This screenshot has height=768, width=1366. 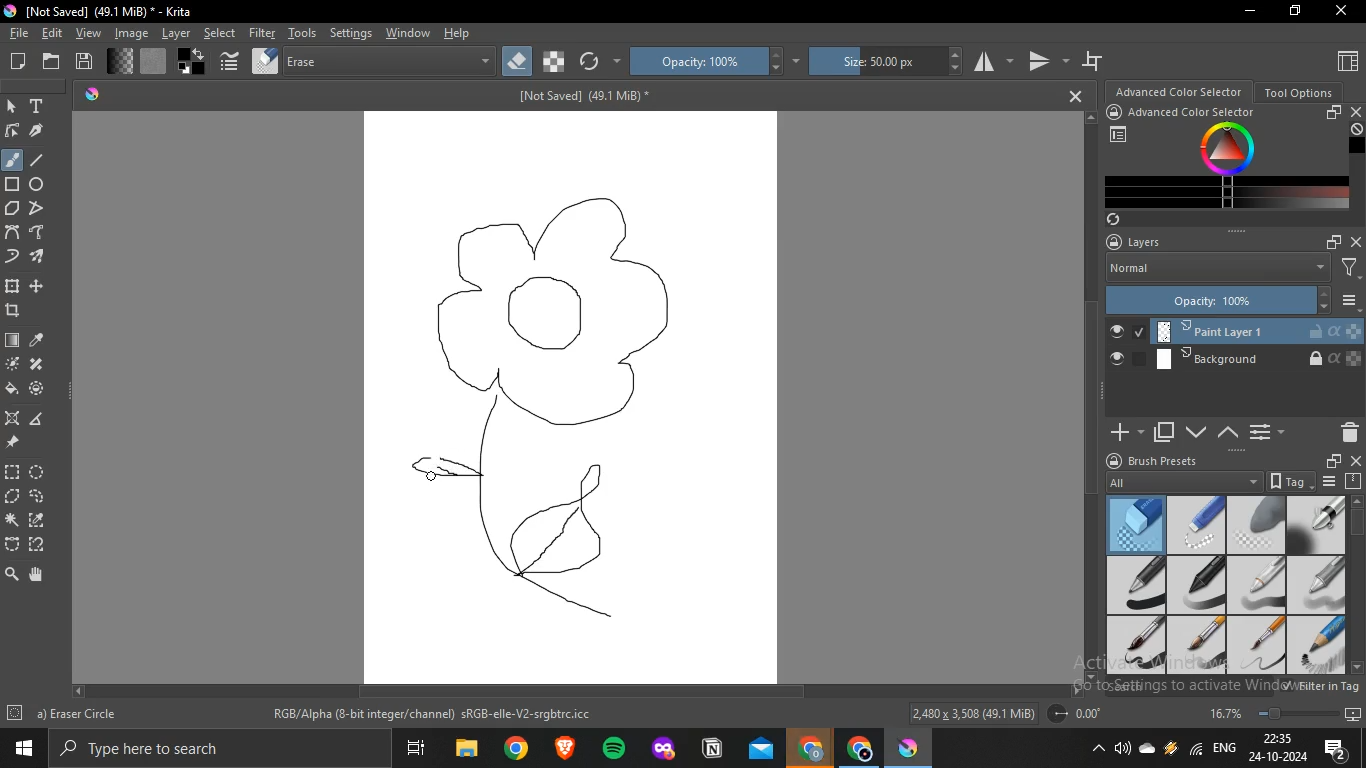 What do you see at coordinates (1165, 460) in the screenshot?
I see `brush presets` at bounding box center [1165, 460].